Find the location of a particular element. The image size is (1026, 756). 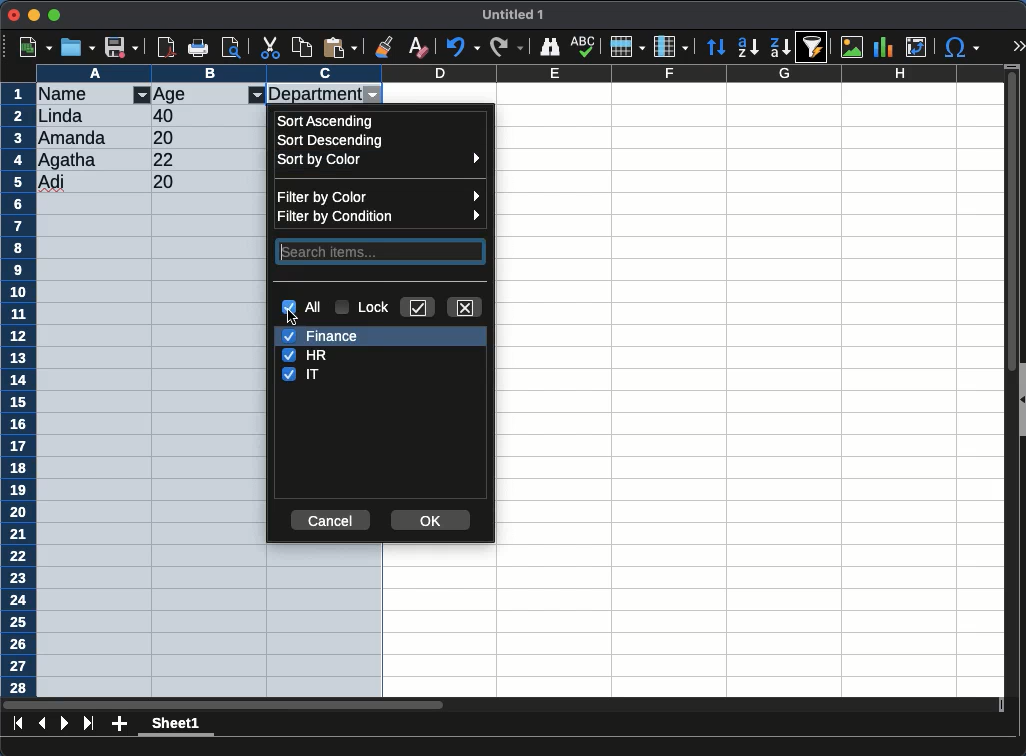

22 is located at coordinates (168, 159).